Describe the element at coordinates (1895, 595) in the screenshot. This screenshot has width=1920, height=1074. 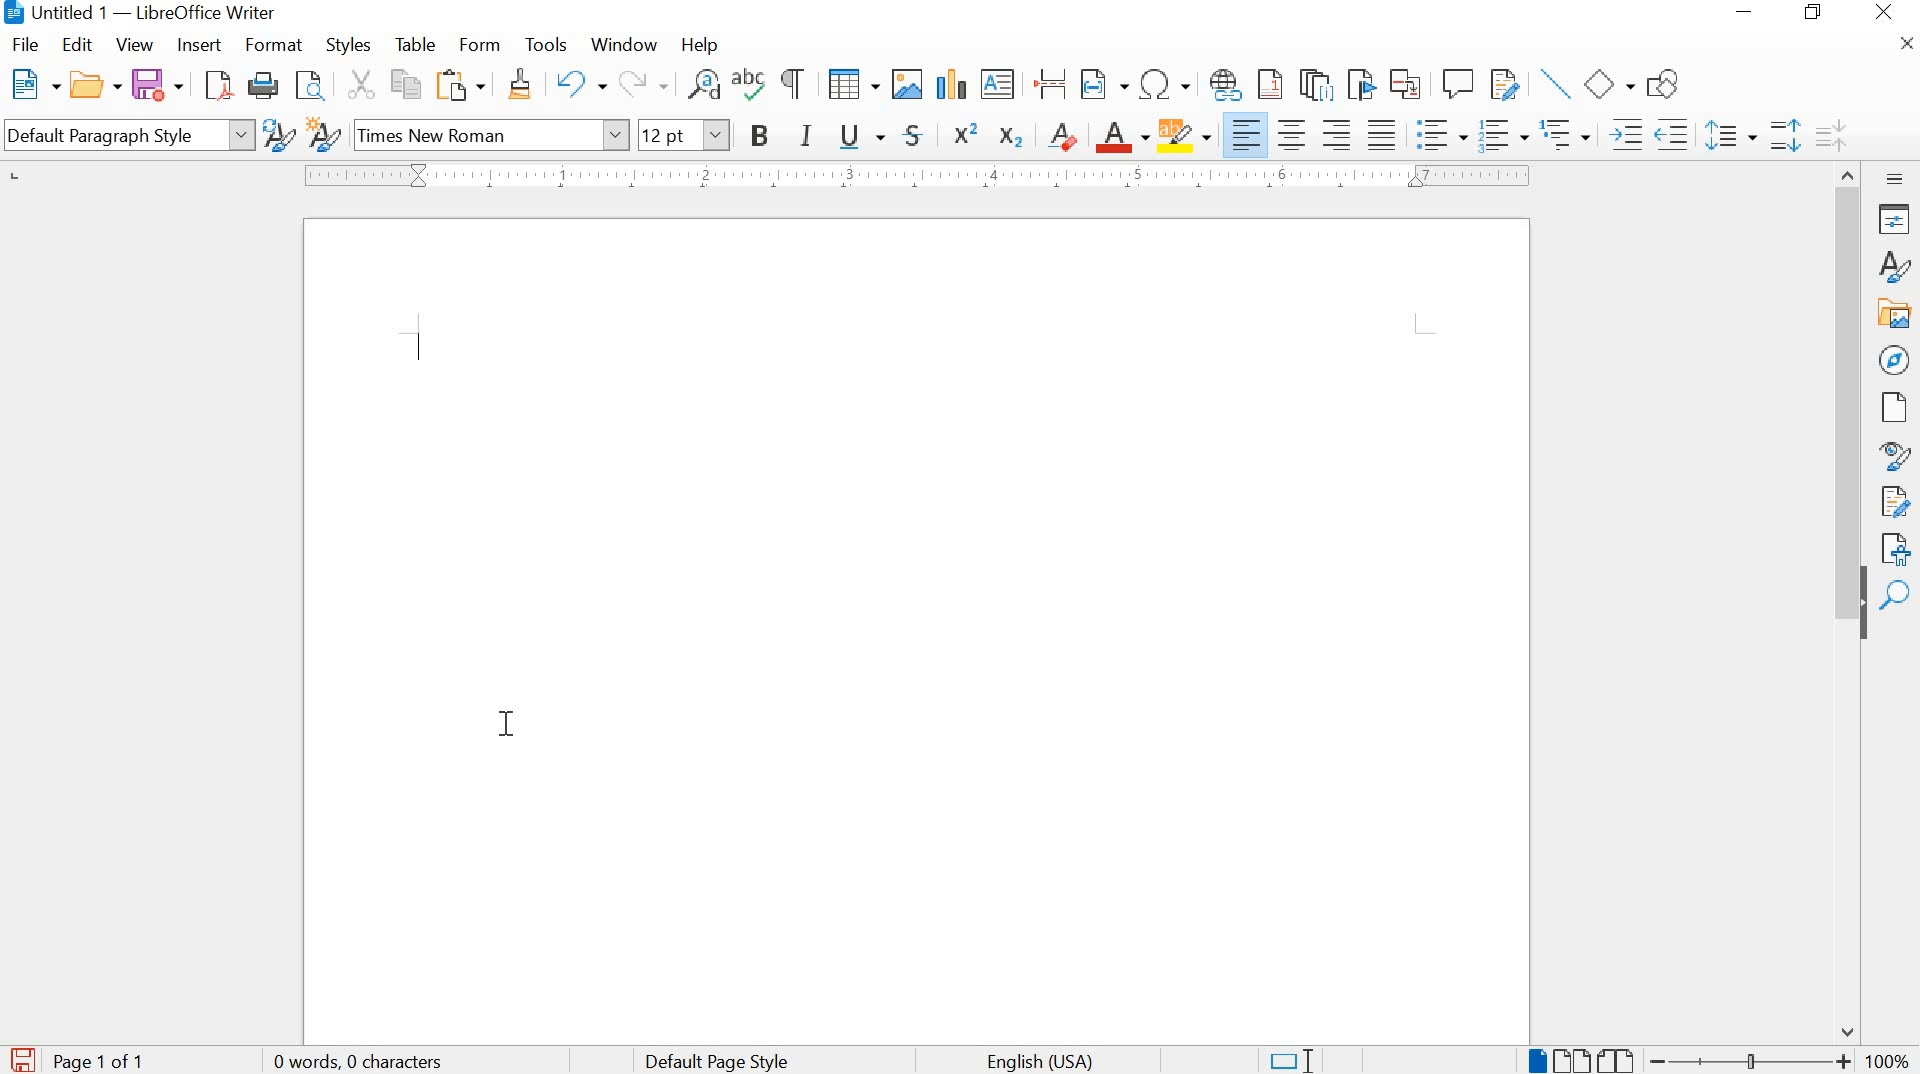
I see `FIND` at that location.